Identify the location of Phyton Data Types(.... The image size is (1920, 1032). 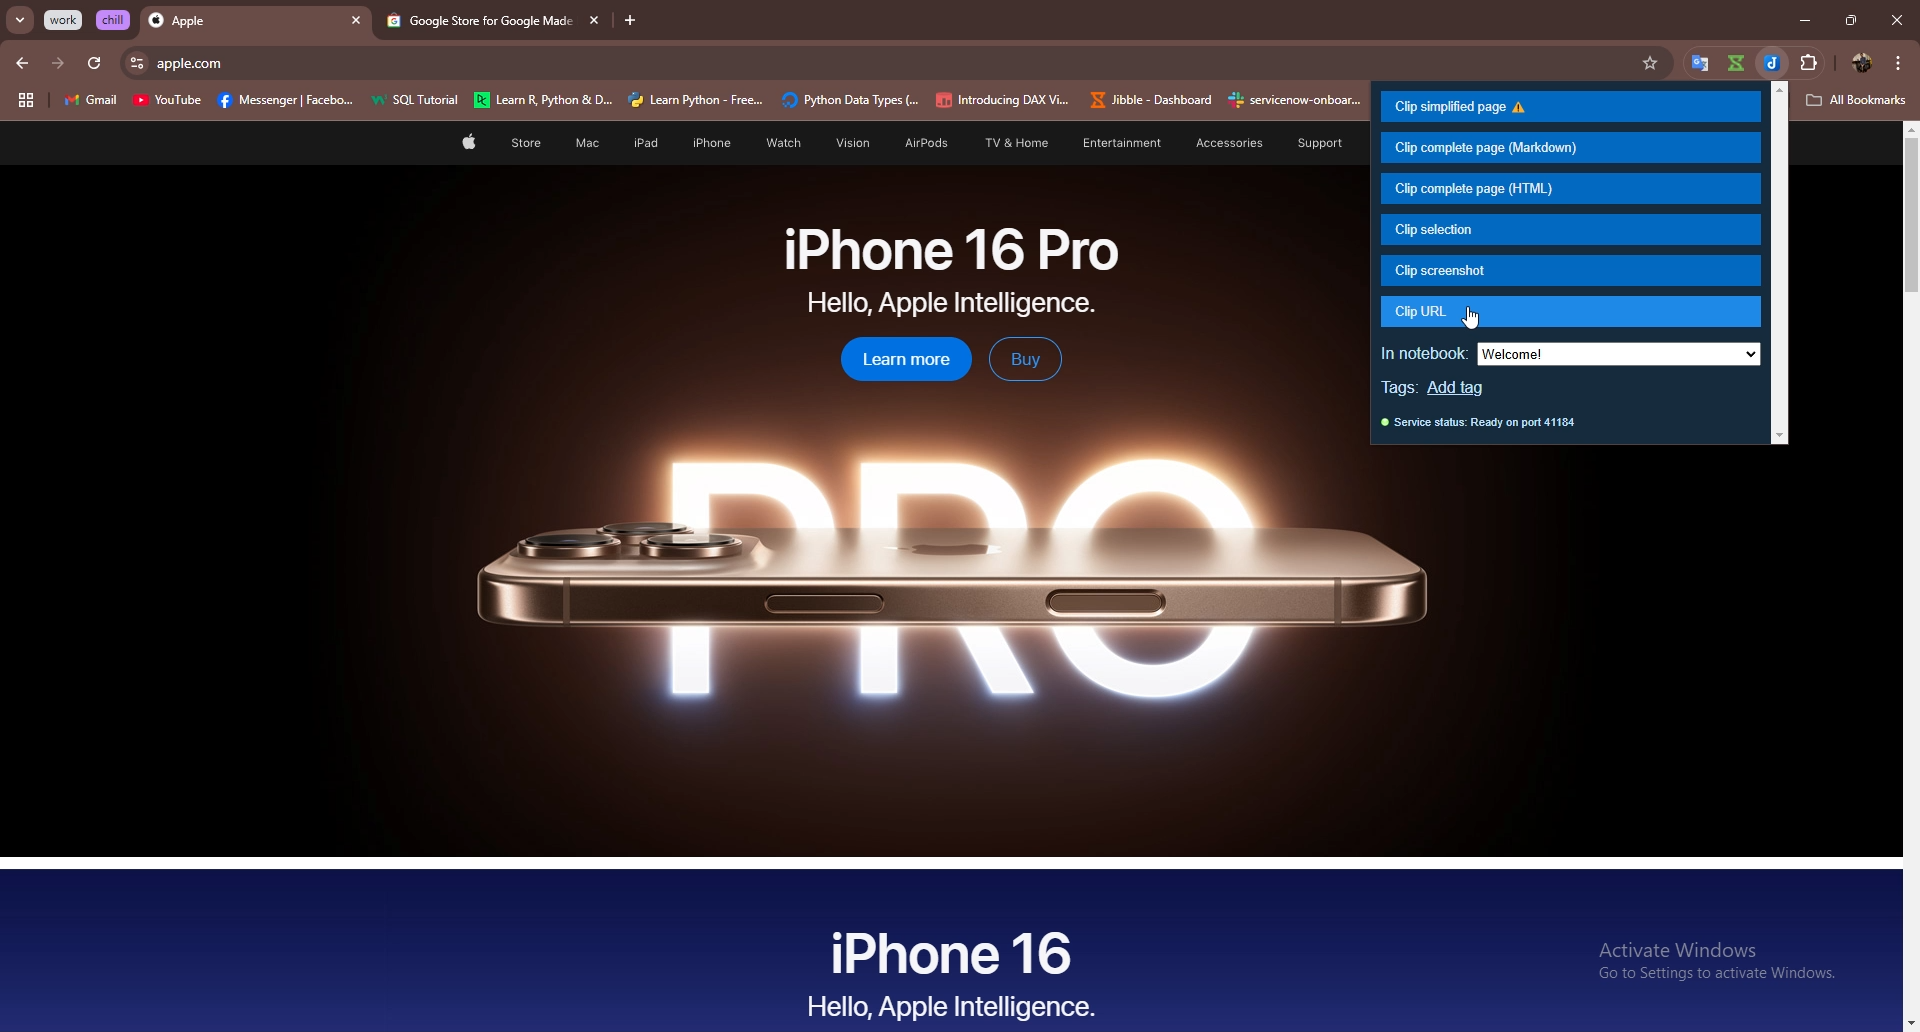
(850, 101).